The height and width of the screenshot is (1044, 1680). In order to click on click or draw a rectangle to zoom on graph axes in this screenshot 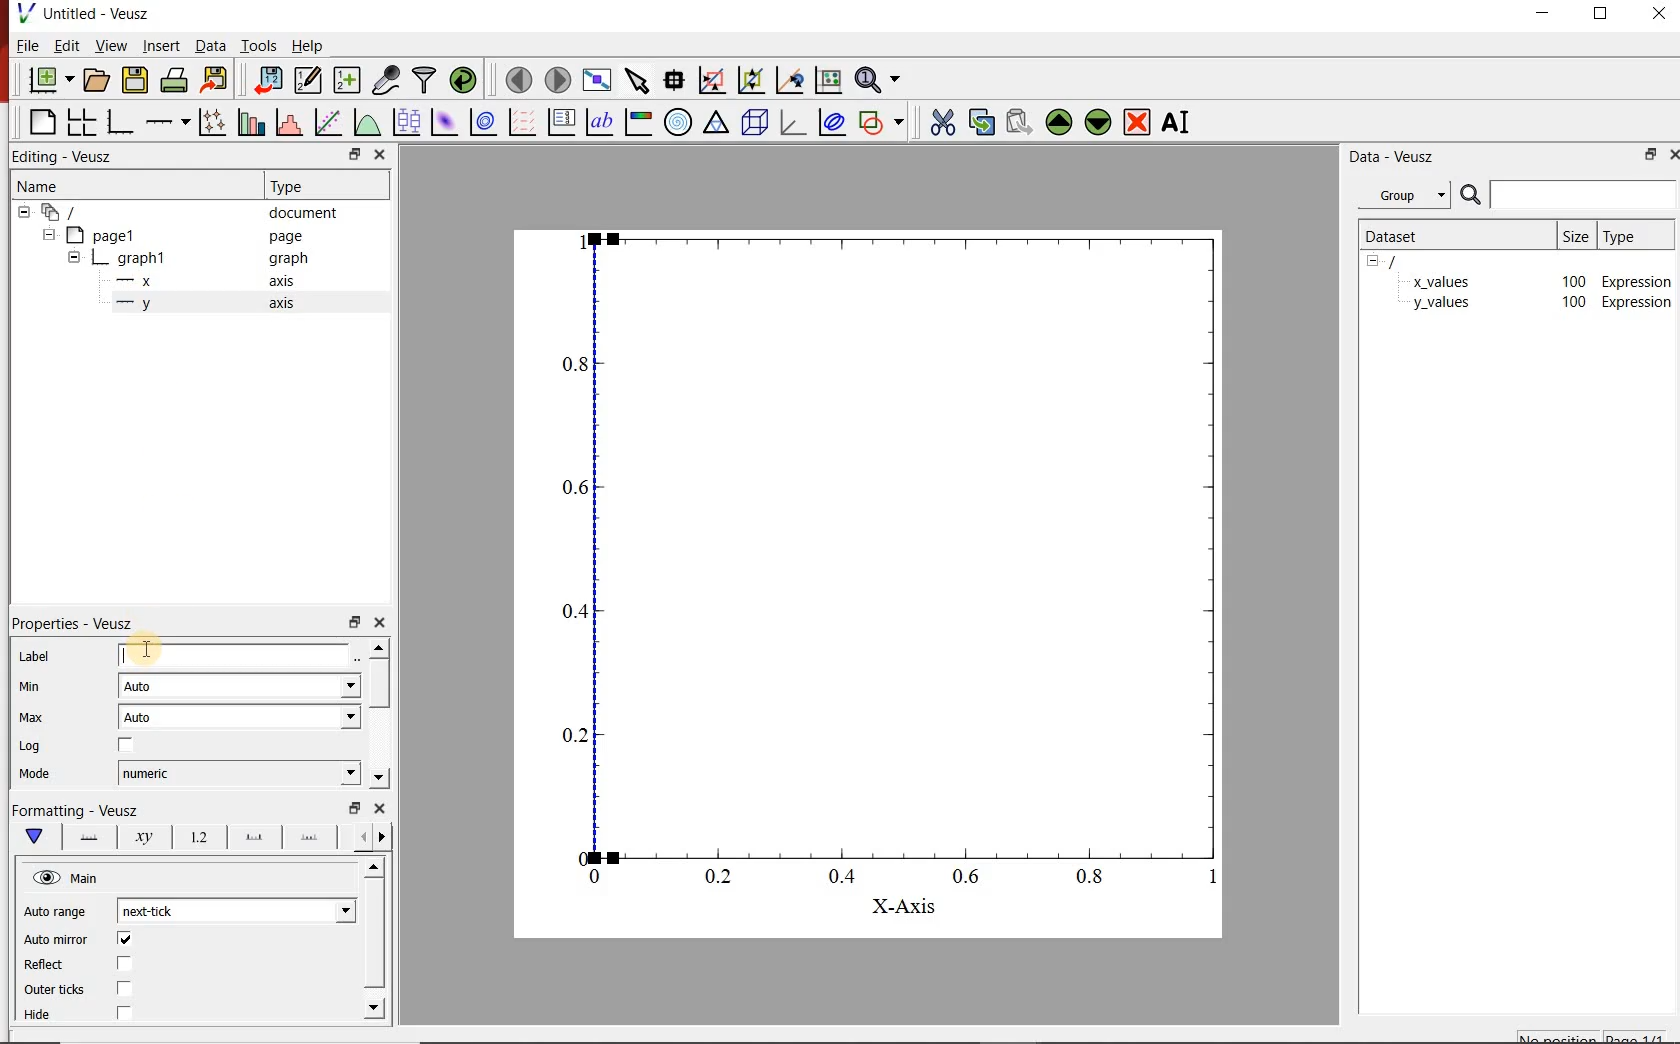, I will do `click(712, 80)`.